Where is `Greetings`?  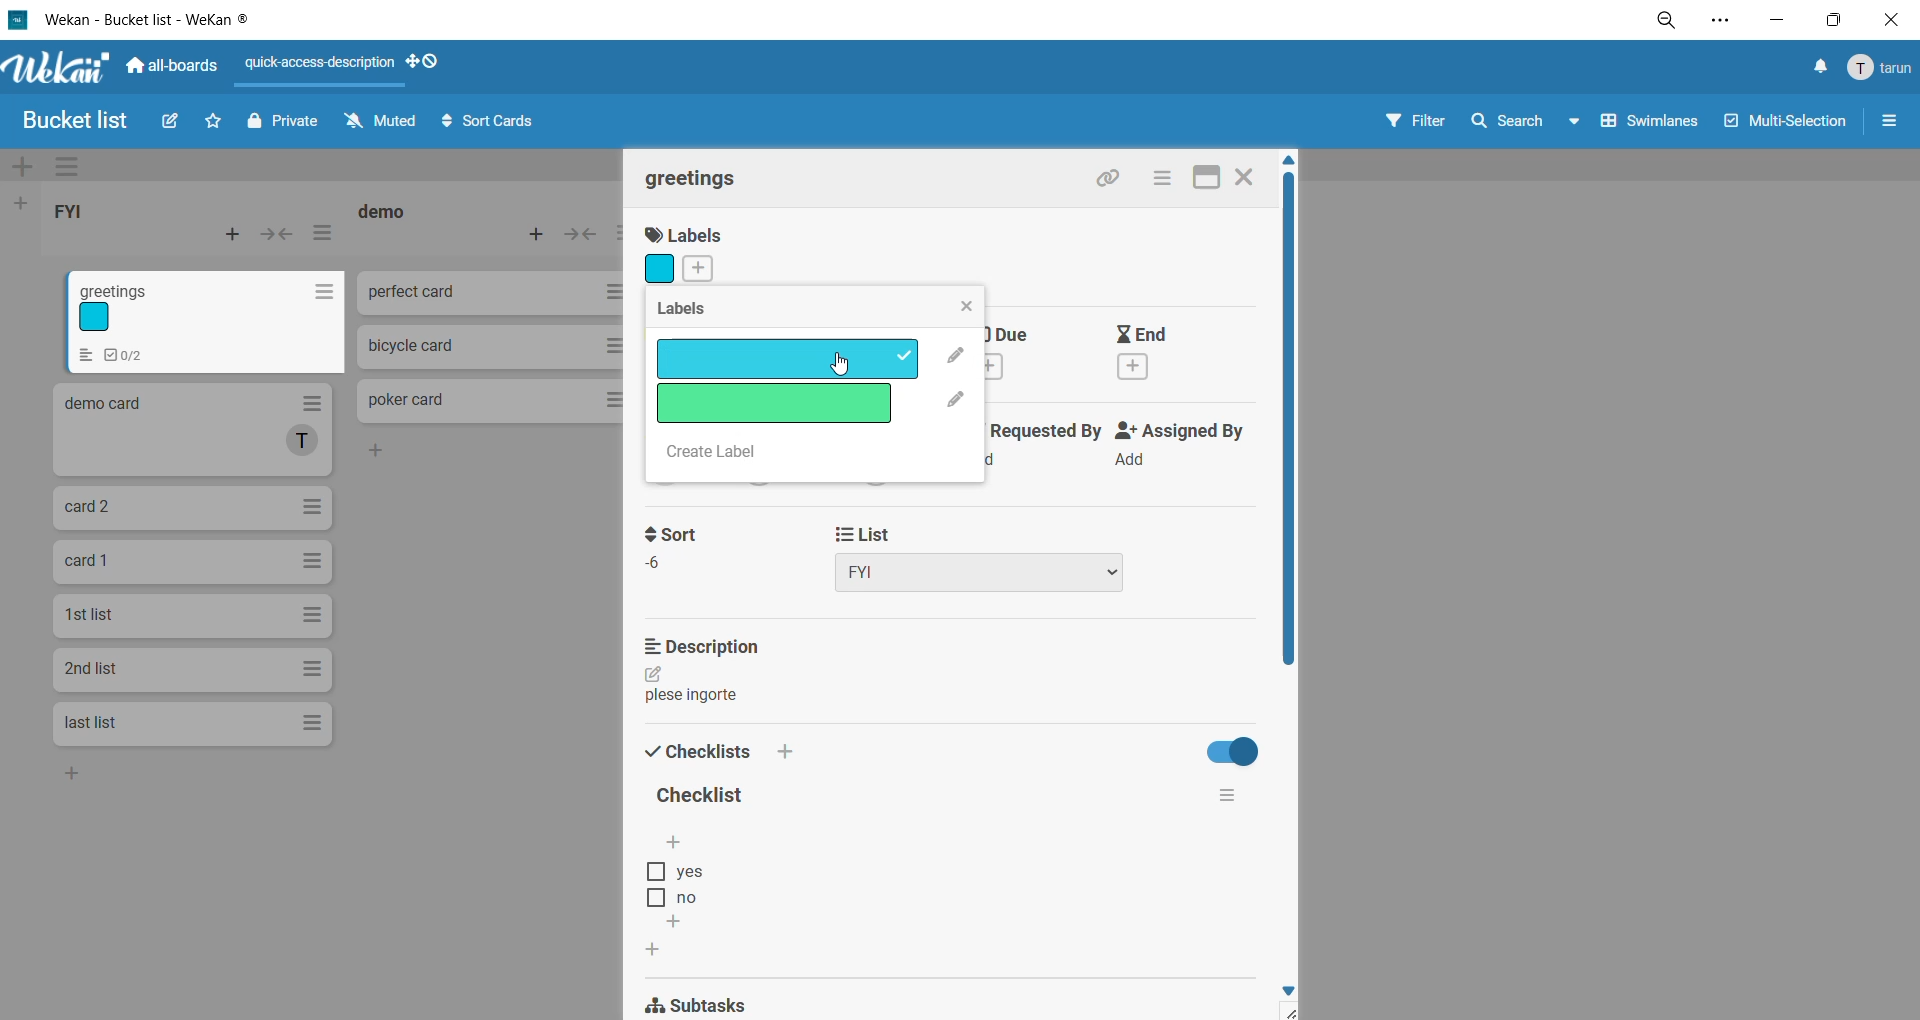
Greetings is located at coordinates (209, 324).